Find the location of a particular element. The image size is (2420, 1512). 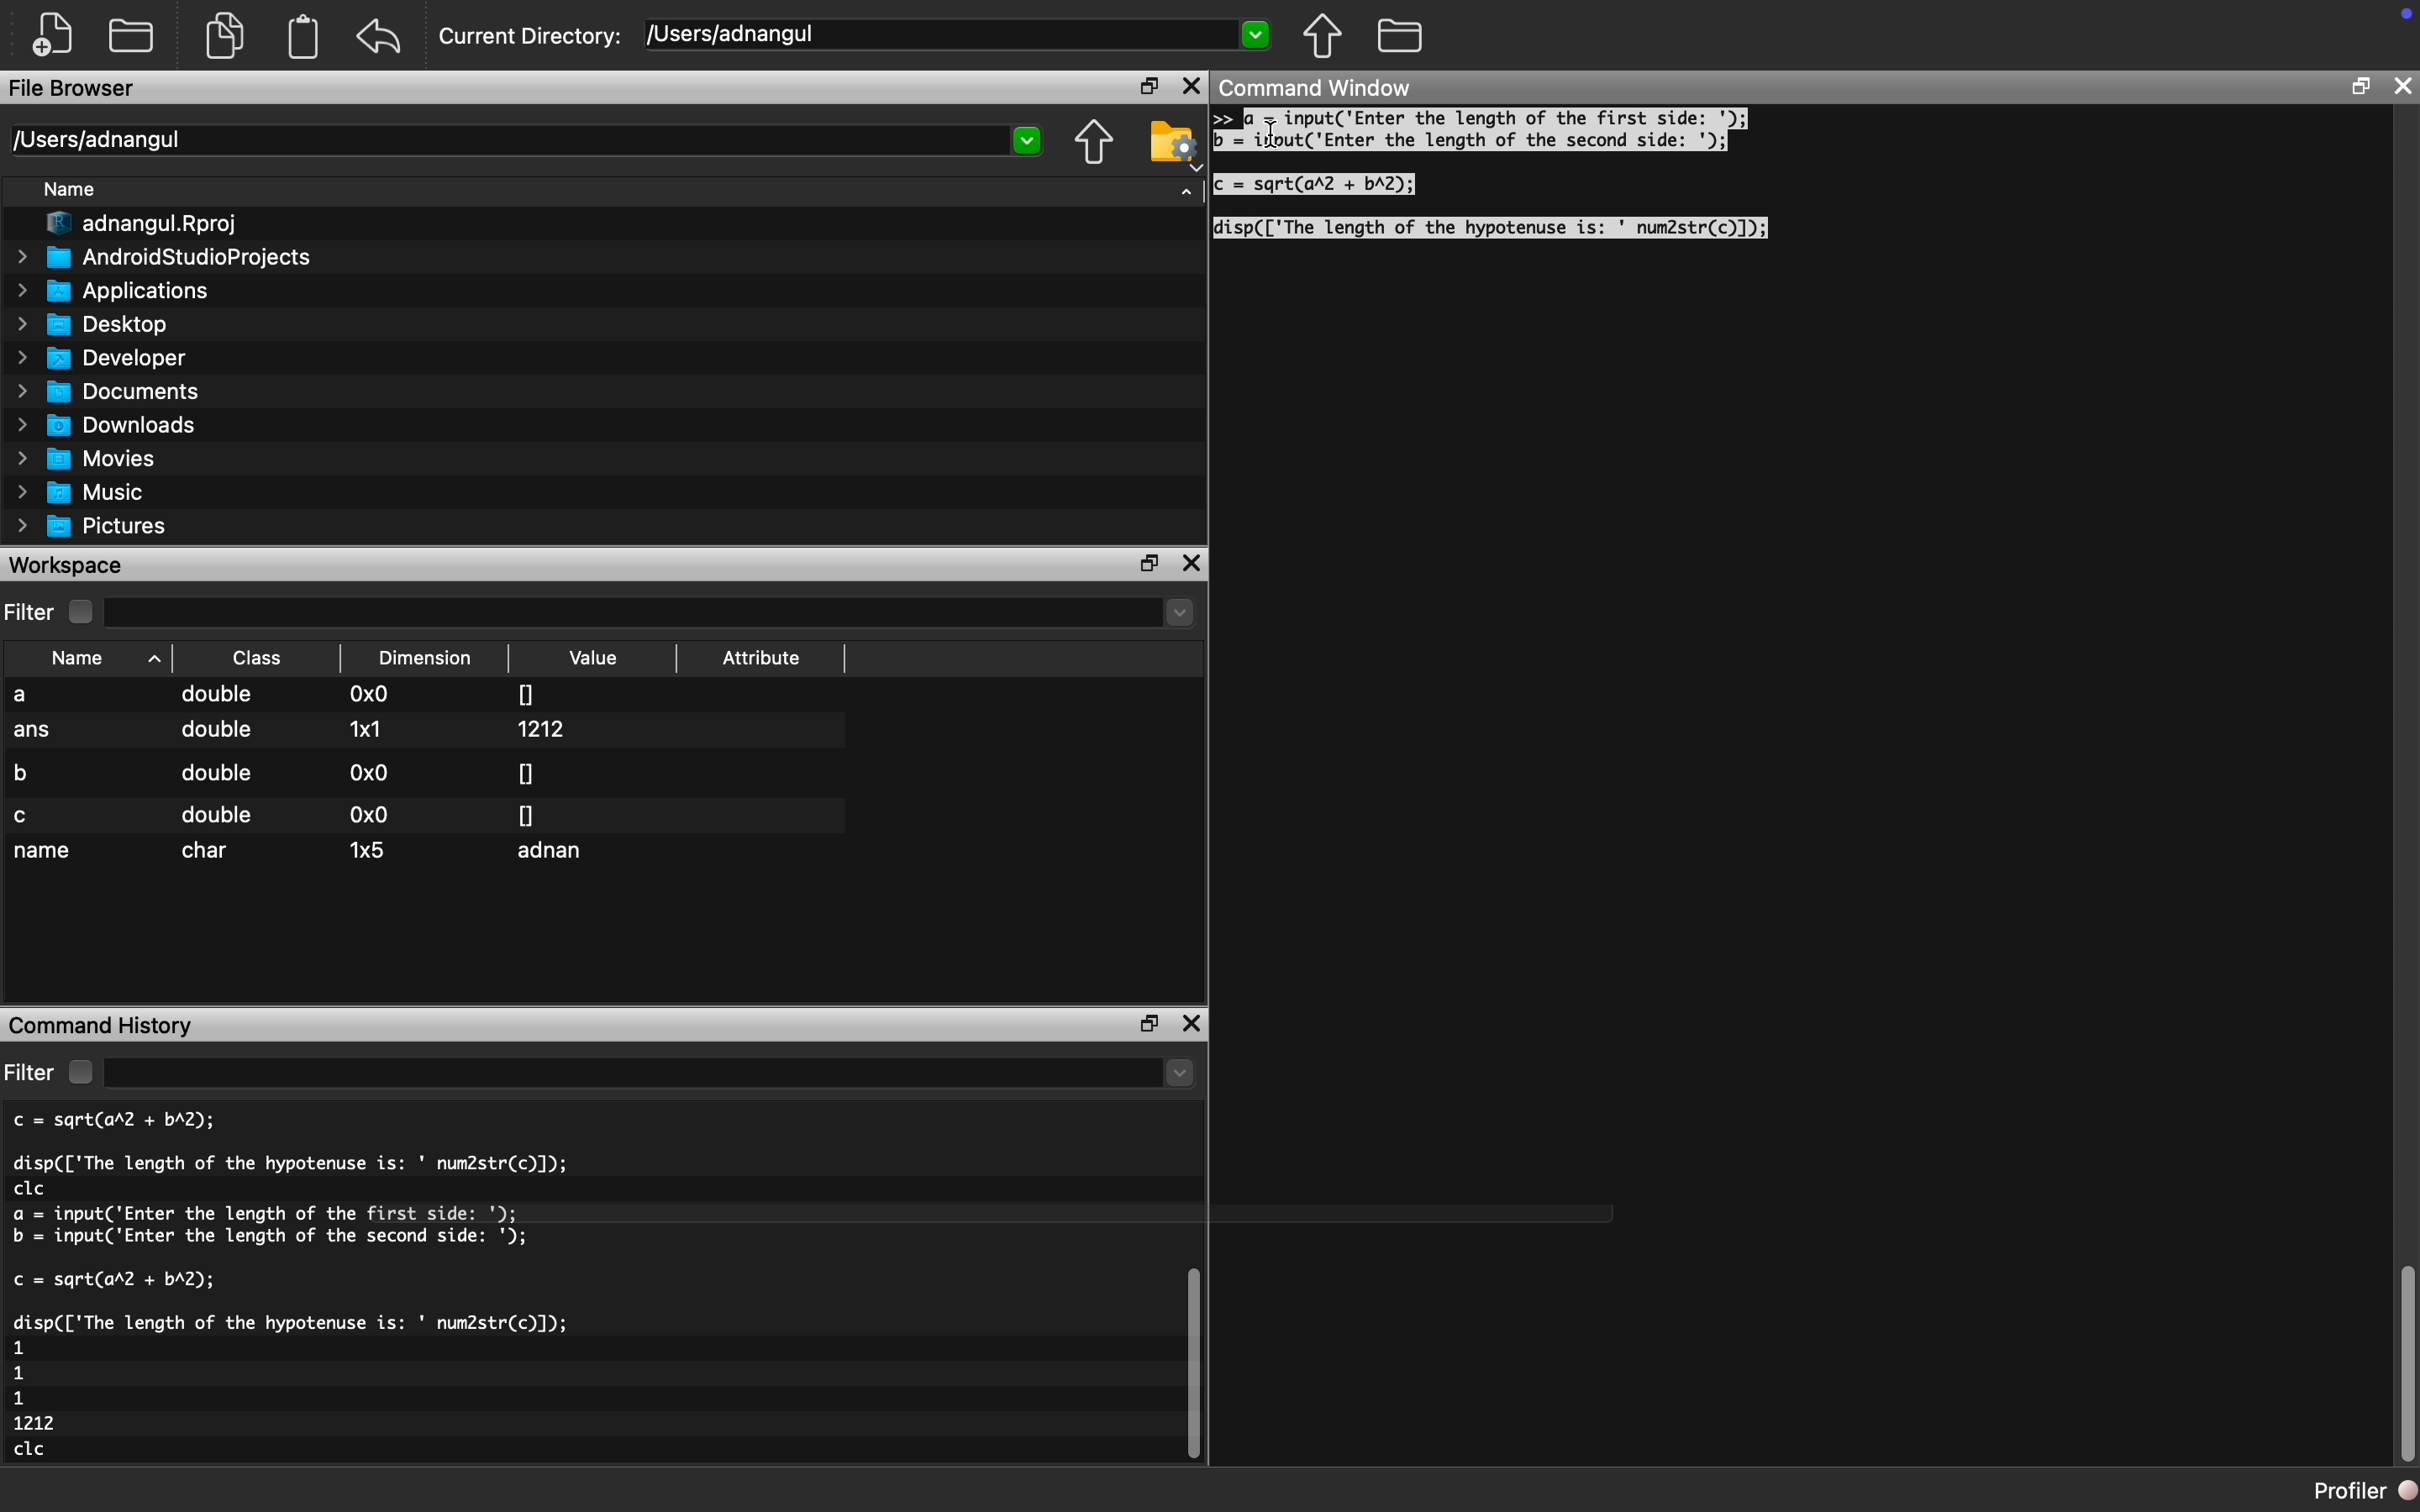

name is located at coordinates (45, 853).